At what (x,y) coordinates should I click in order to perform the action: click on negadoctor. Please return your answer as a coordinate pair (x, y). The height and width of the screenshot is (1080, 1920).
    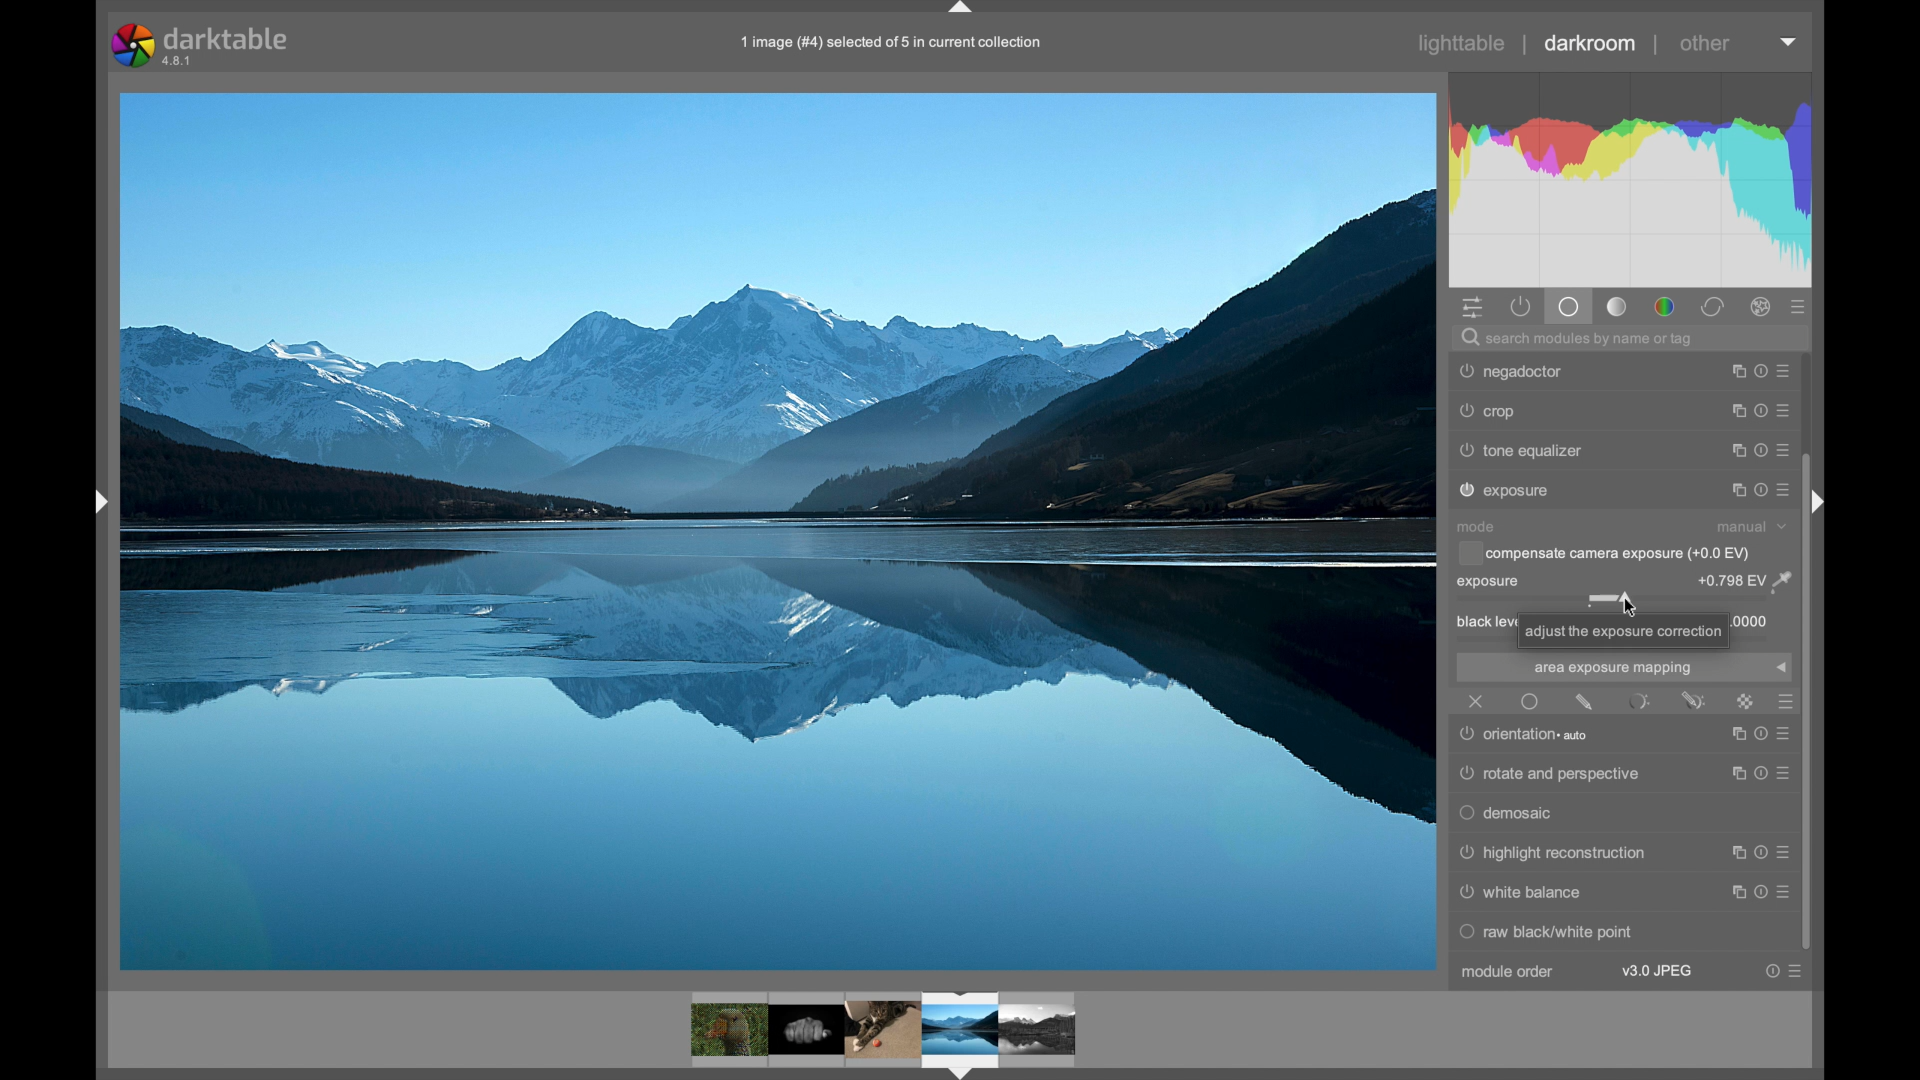
    Looking at the image, I should click on (1511, 490).